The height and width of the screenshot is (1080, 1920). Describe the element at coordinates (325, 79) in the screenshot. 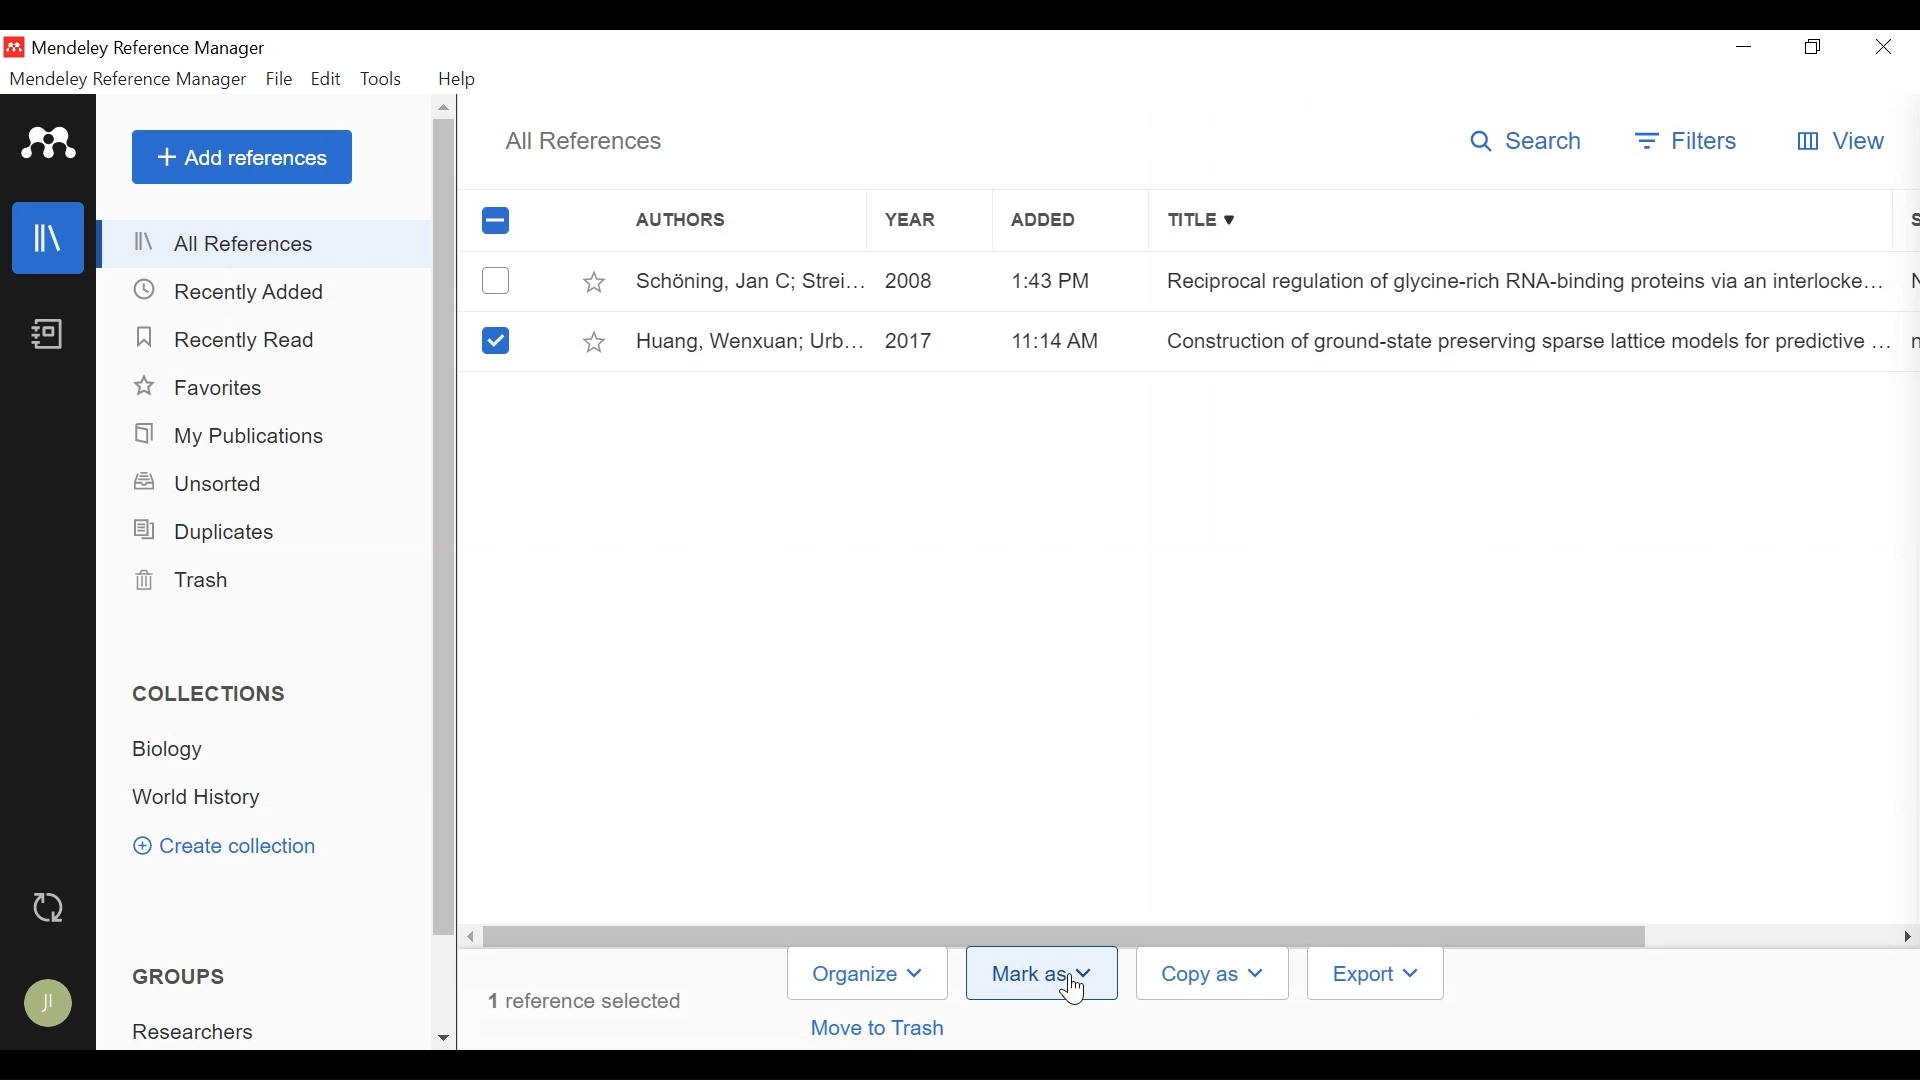

I see `Edit` at that location.